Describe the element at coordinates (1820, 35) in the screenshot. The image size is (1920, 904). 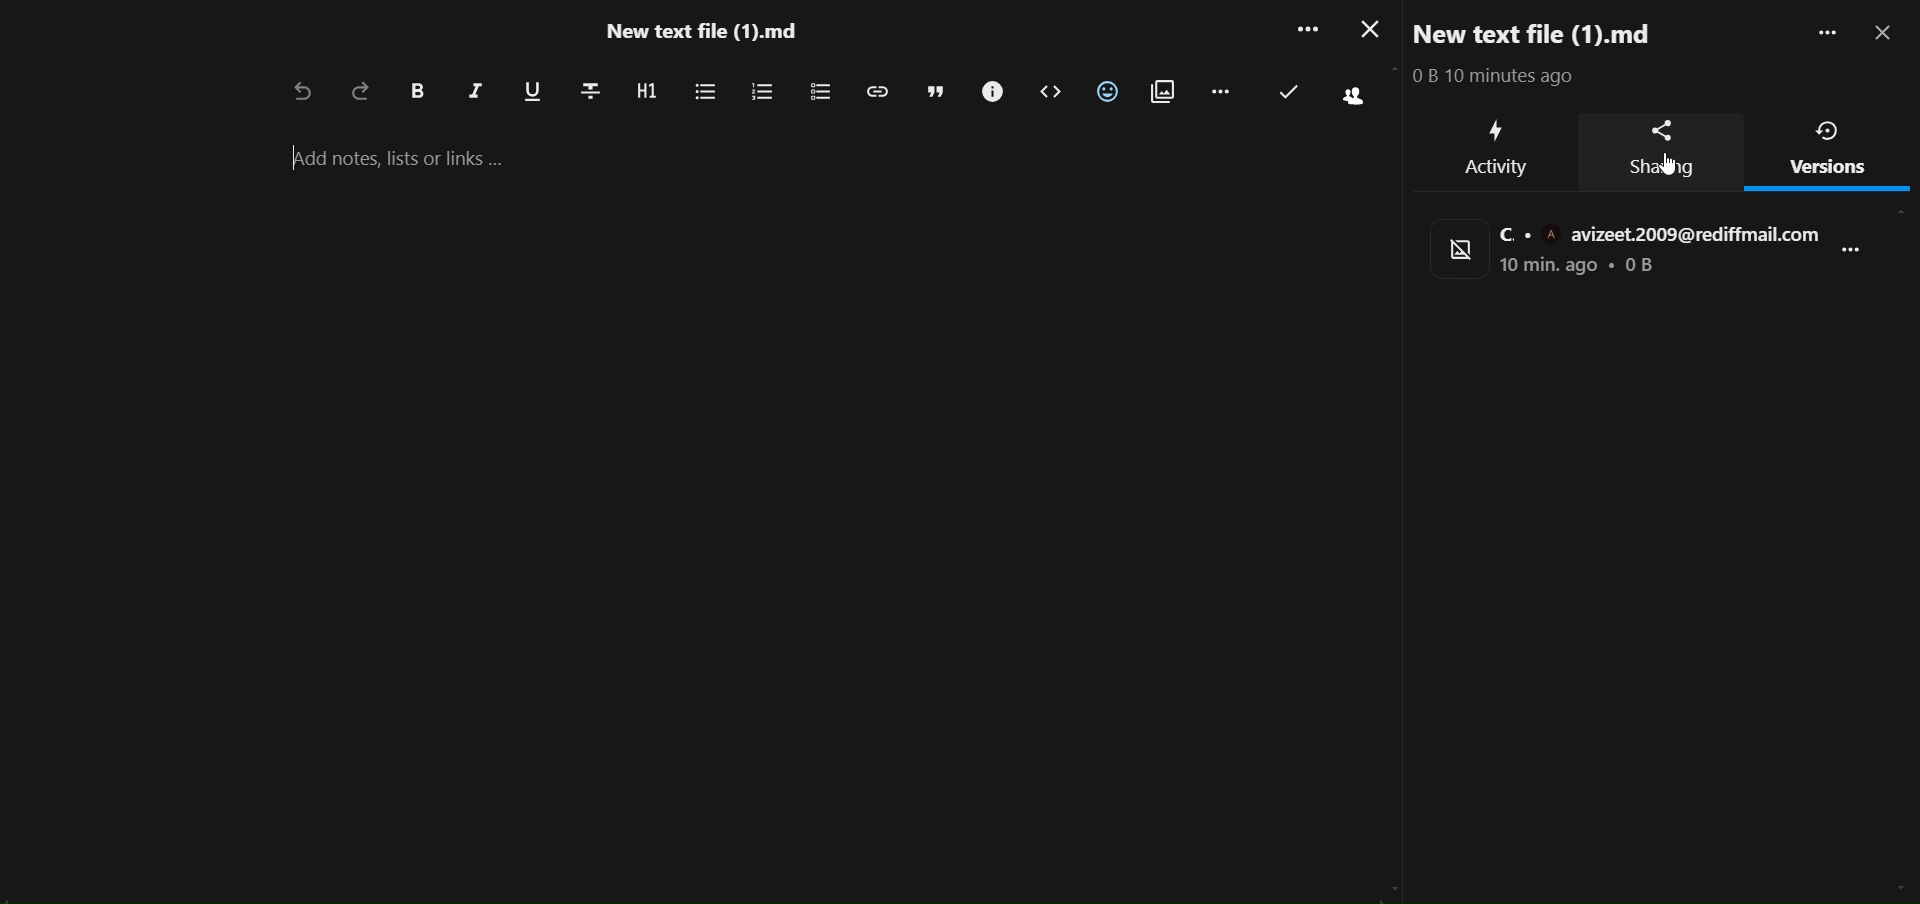
I see `more` at that location.